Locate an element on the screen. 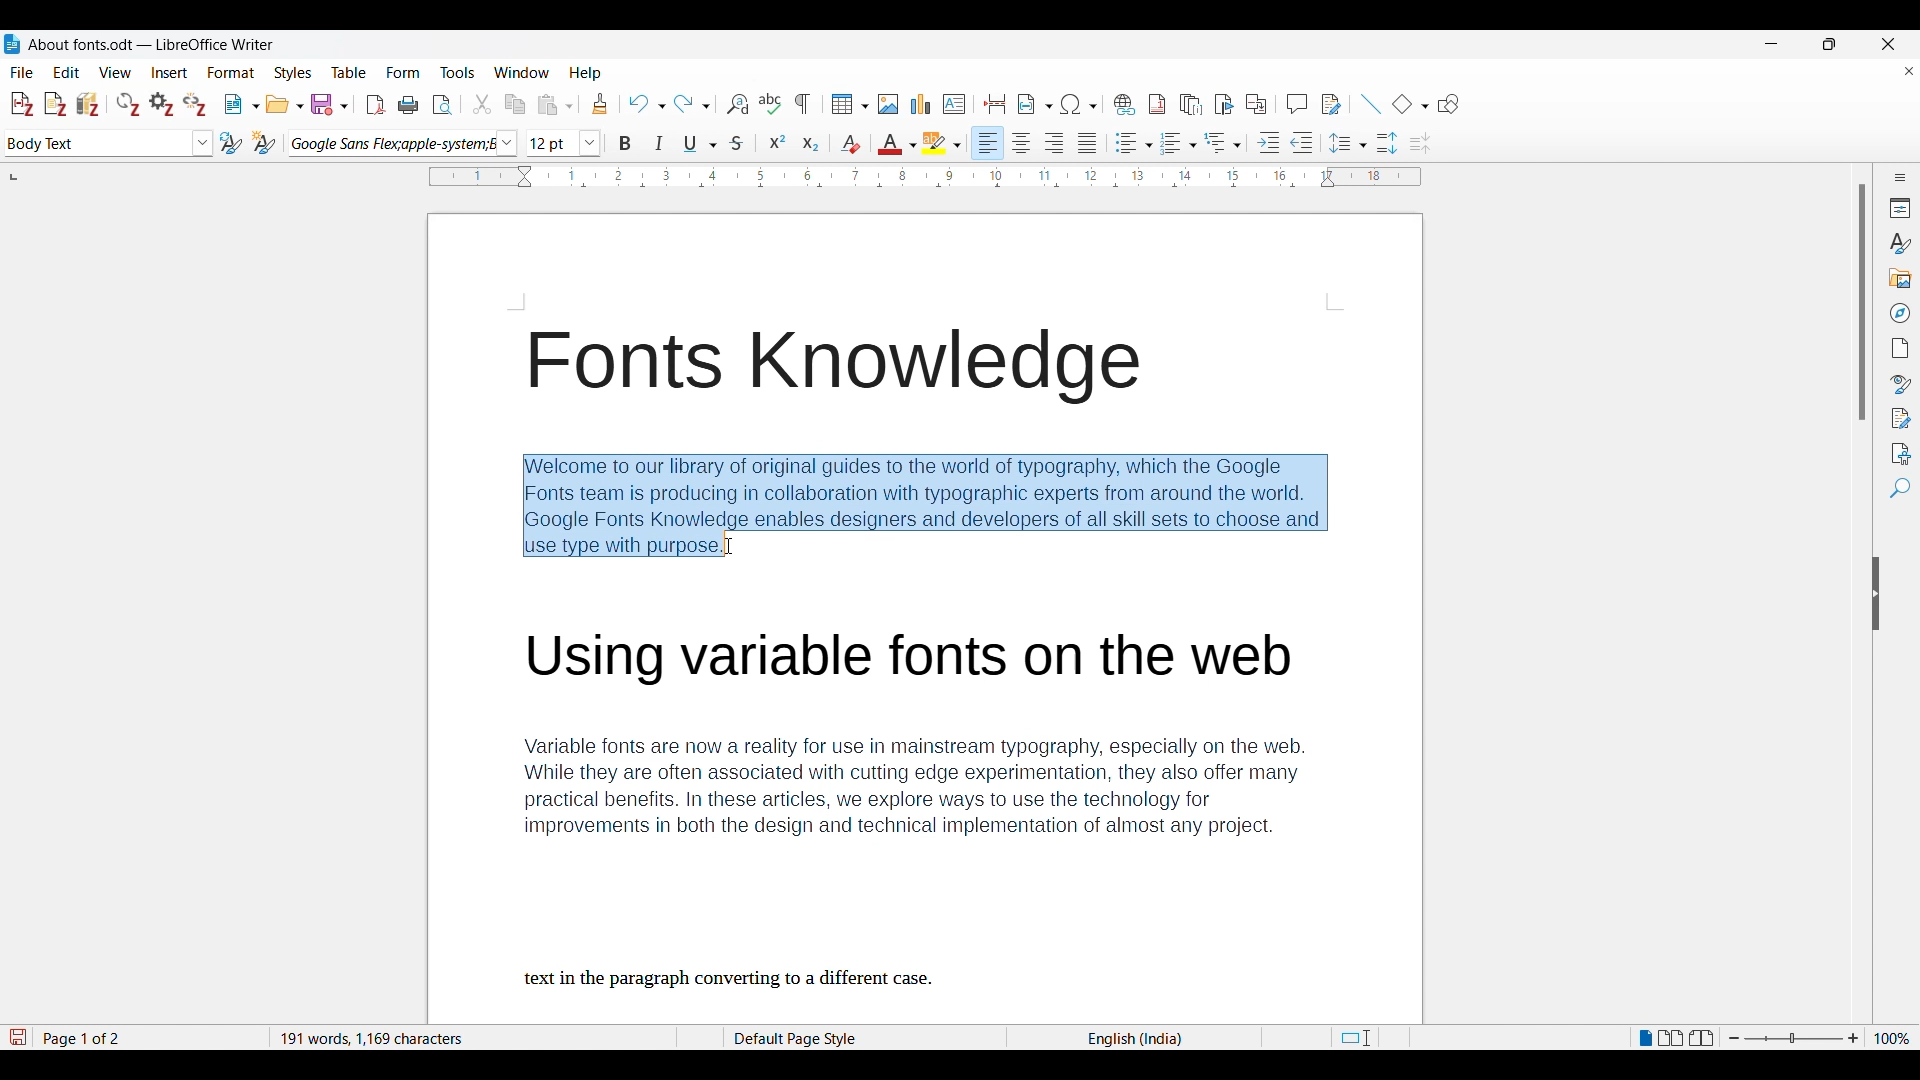 The height and width of the screenshot is (1080, 1920). Show in smaller tab is located at coordinates (1829, 44).